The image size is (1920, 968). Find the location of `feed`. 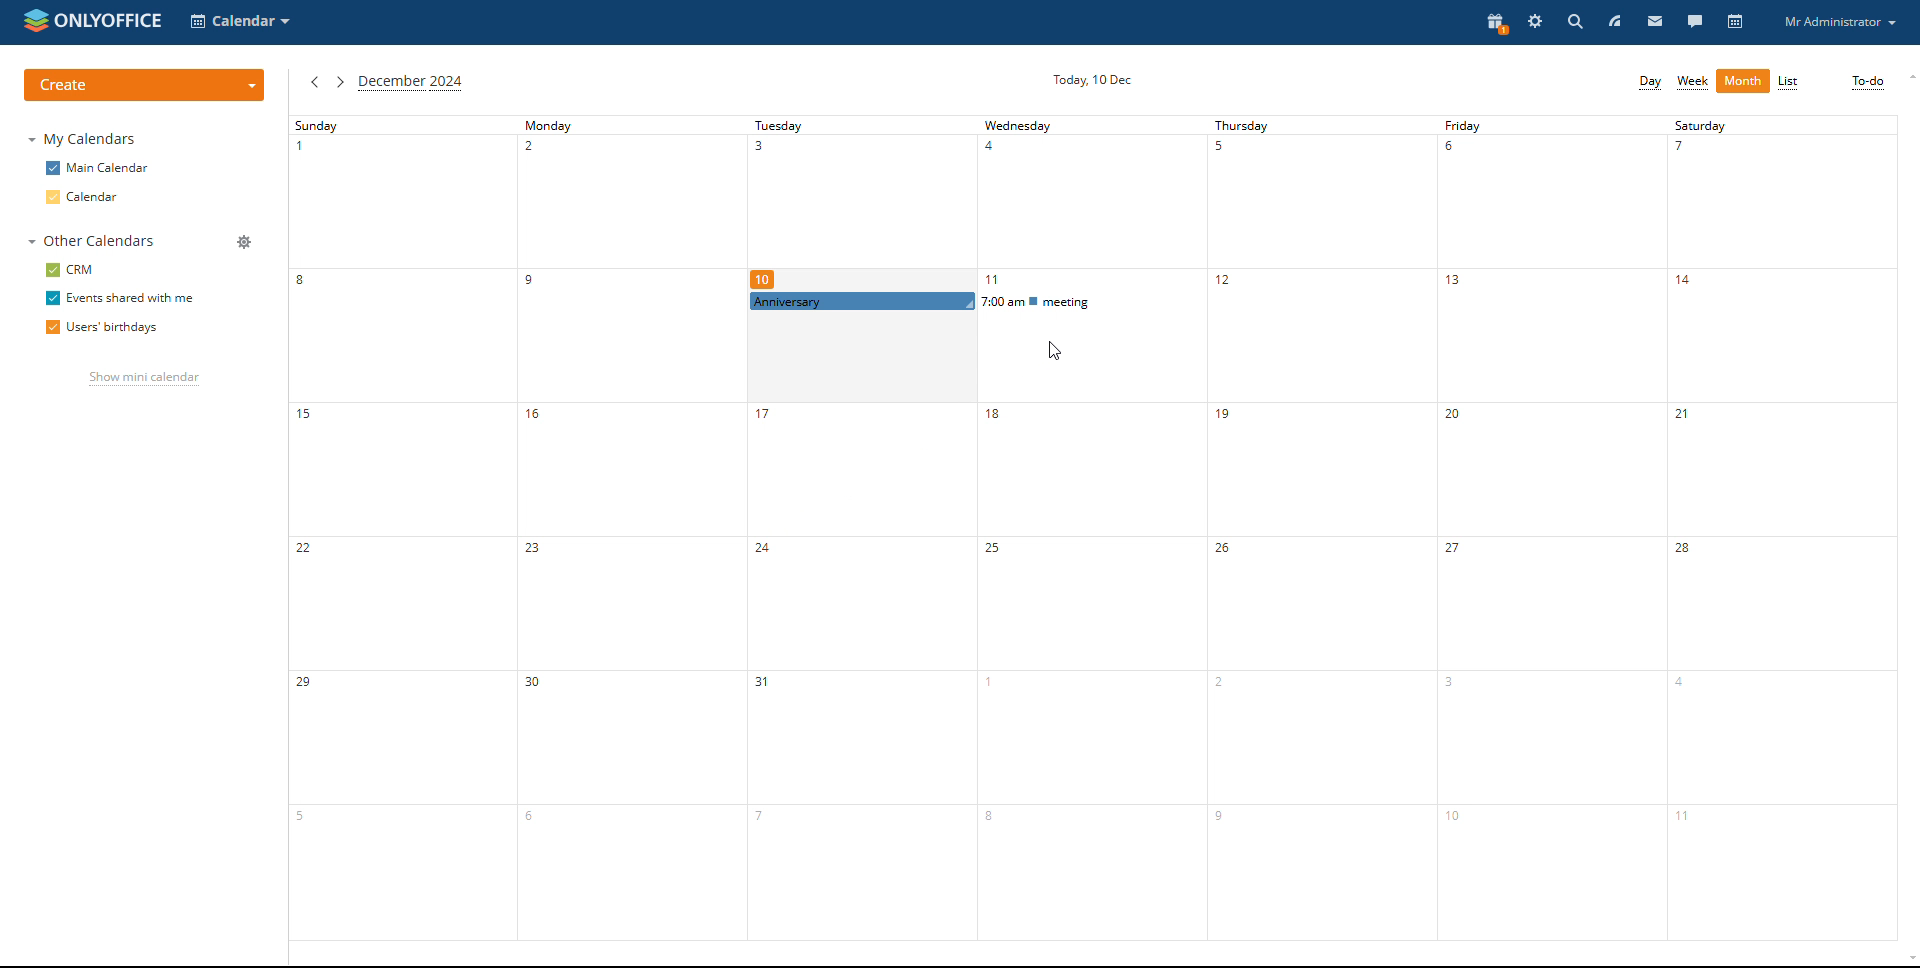

feed is located at coordinates (1613, 23).